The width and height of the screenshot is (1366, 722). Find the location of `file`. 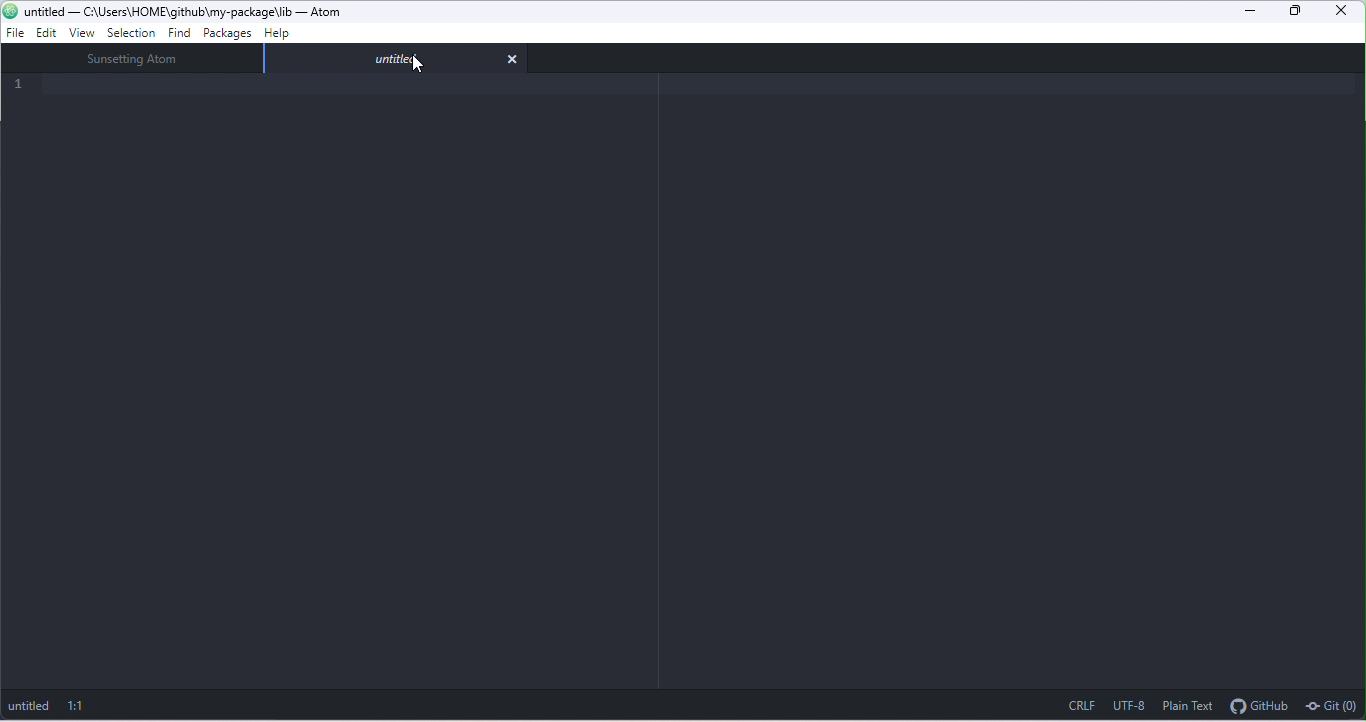

file is located at coordinates (16, 34).